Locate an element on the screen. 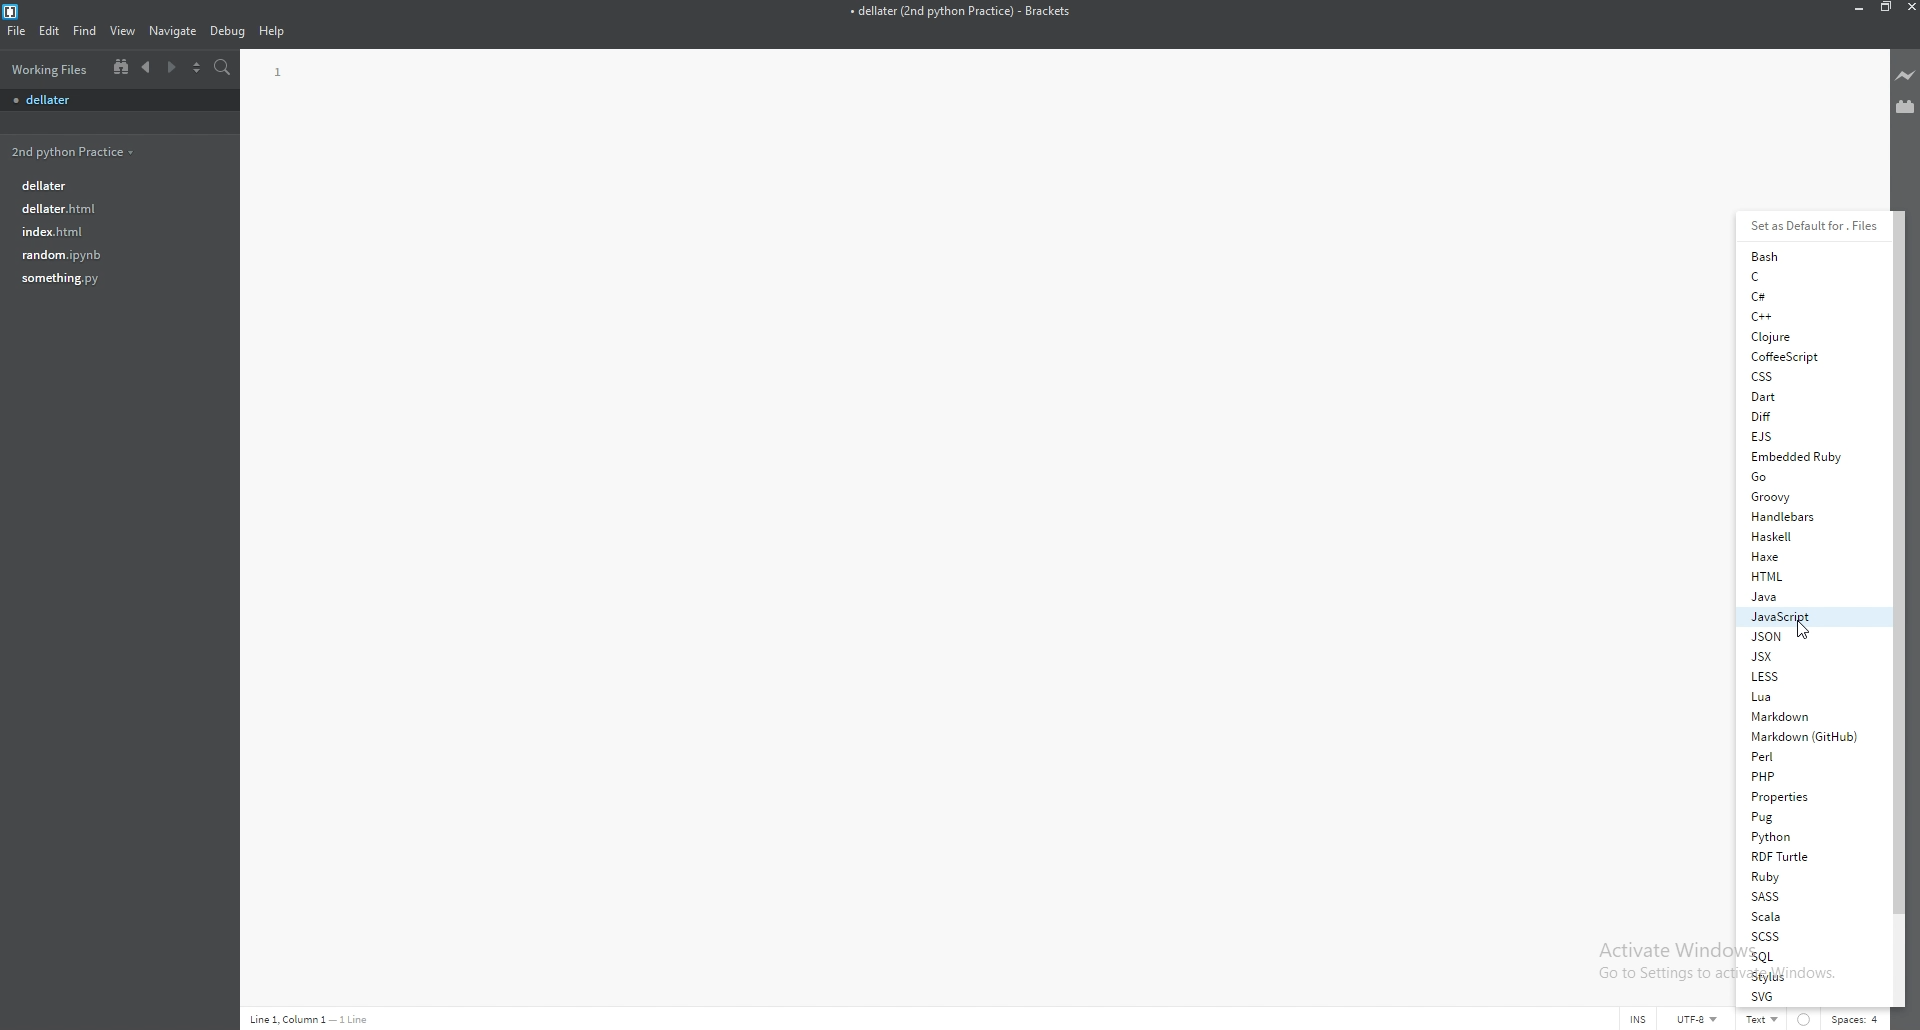  view is located at coordinates (123, 31).